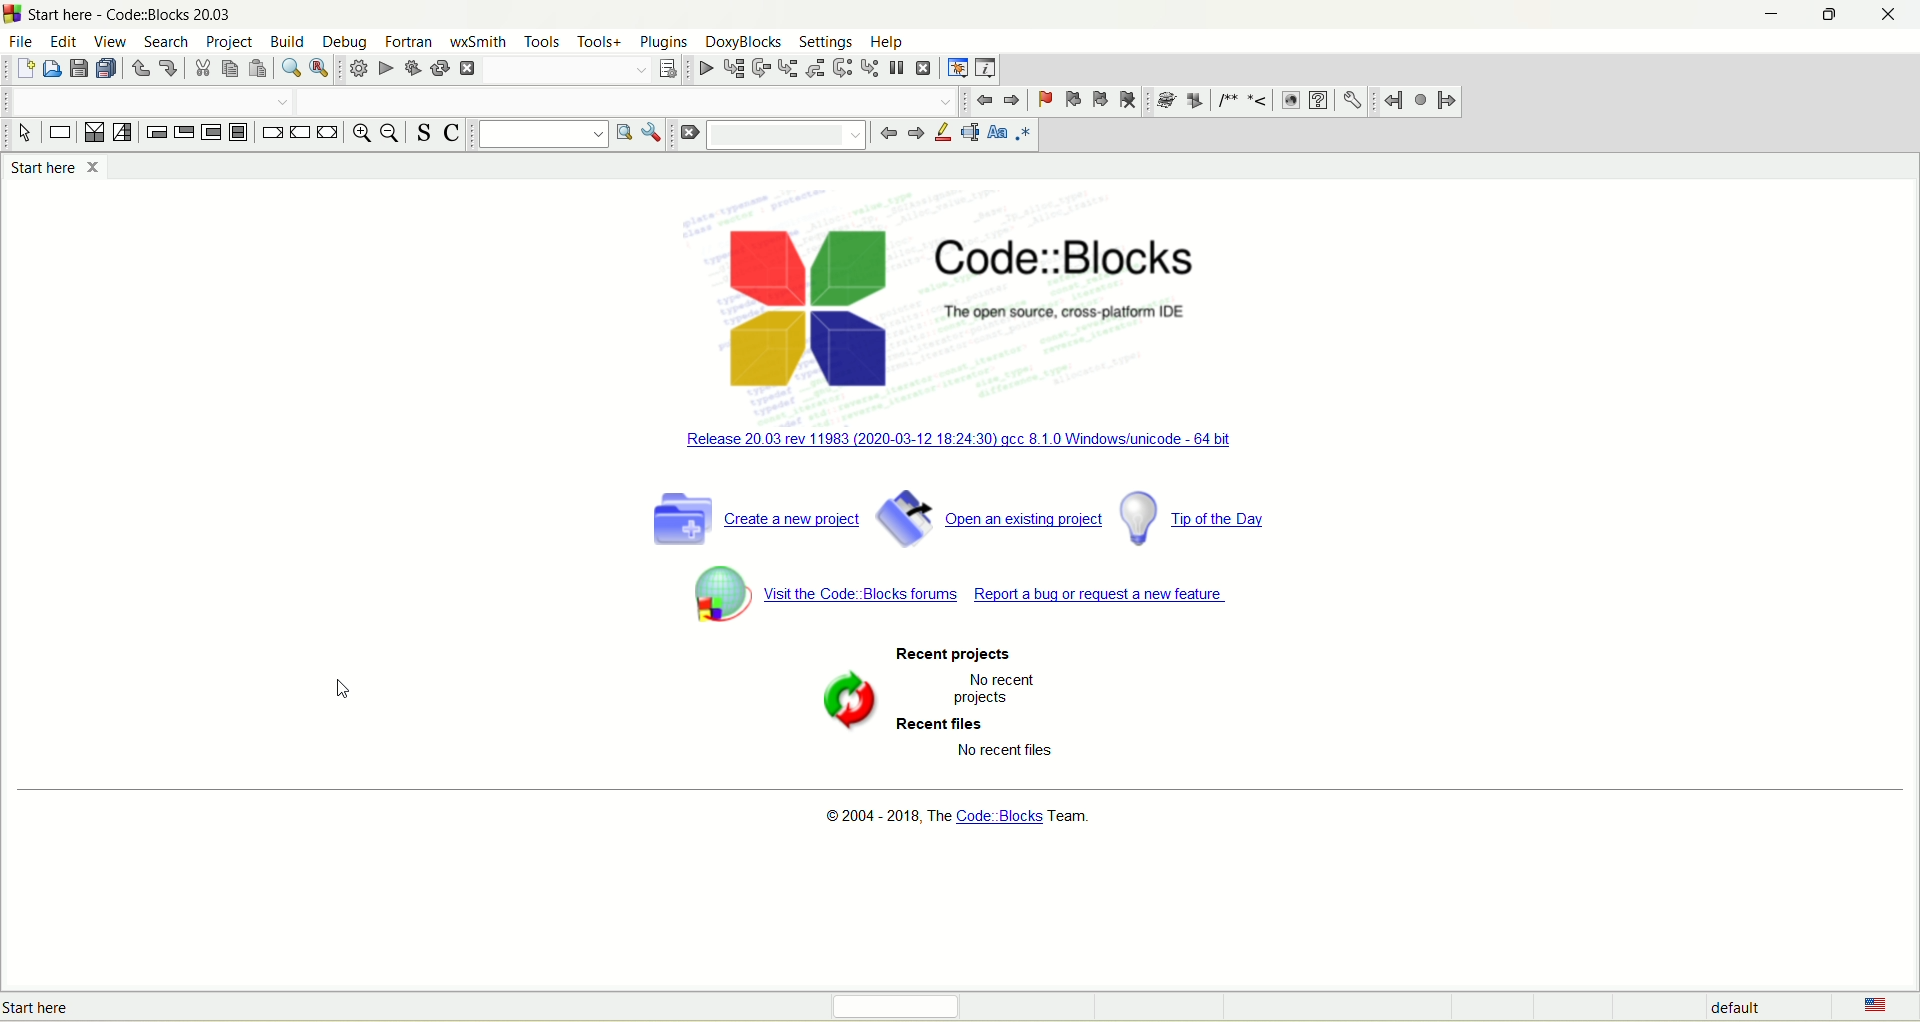 This screenshot has height=1022, width=1920. What do you see at coordinates (14, 13) in the screenshot?
I see `logo` at bounding box center [14, 13].